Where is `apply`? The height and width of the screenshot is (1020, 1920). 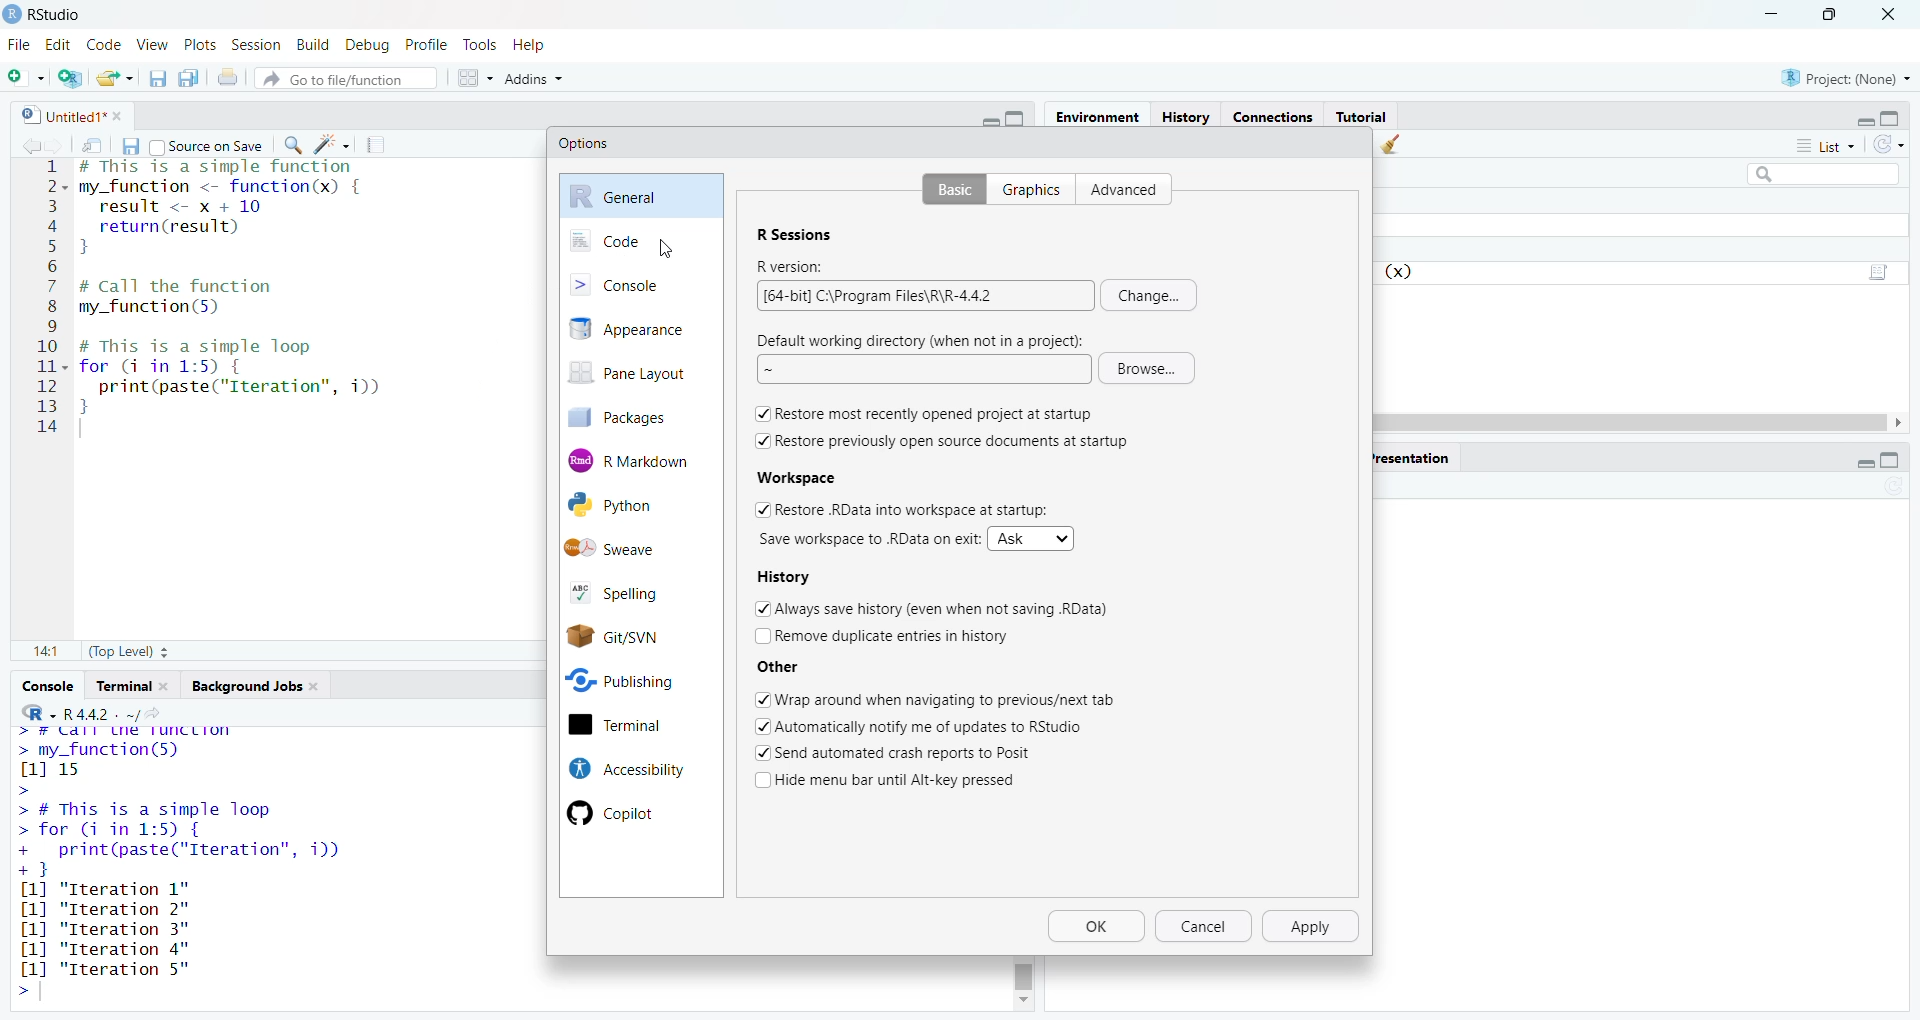
apply is located at coordinates (1314, 927).